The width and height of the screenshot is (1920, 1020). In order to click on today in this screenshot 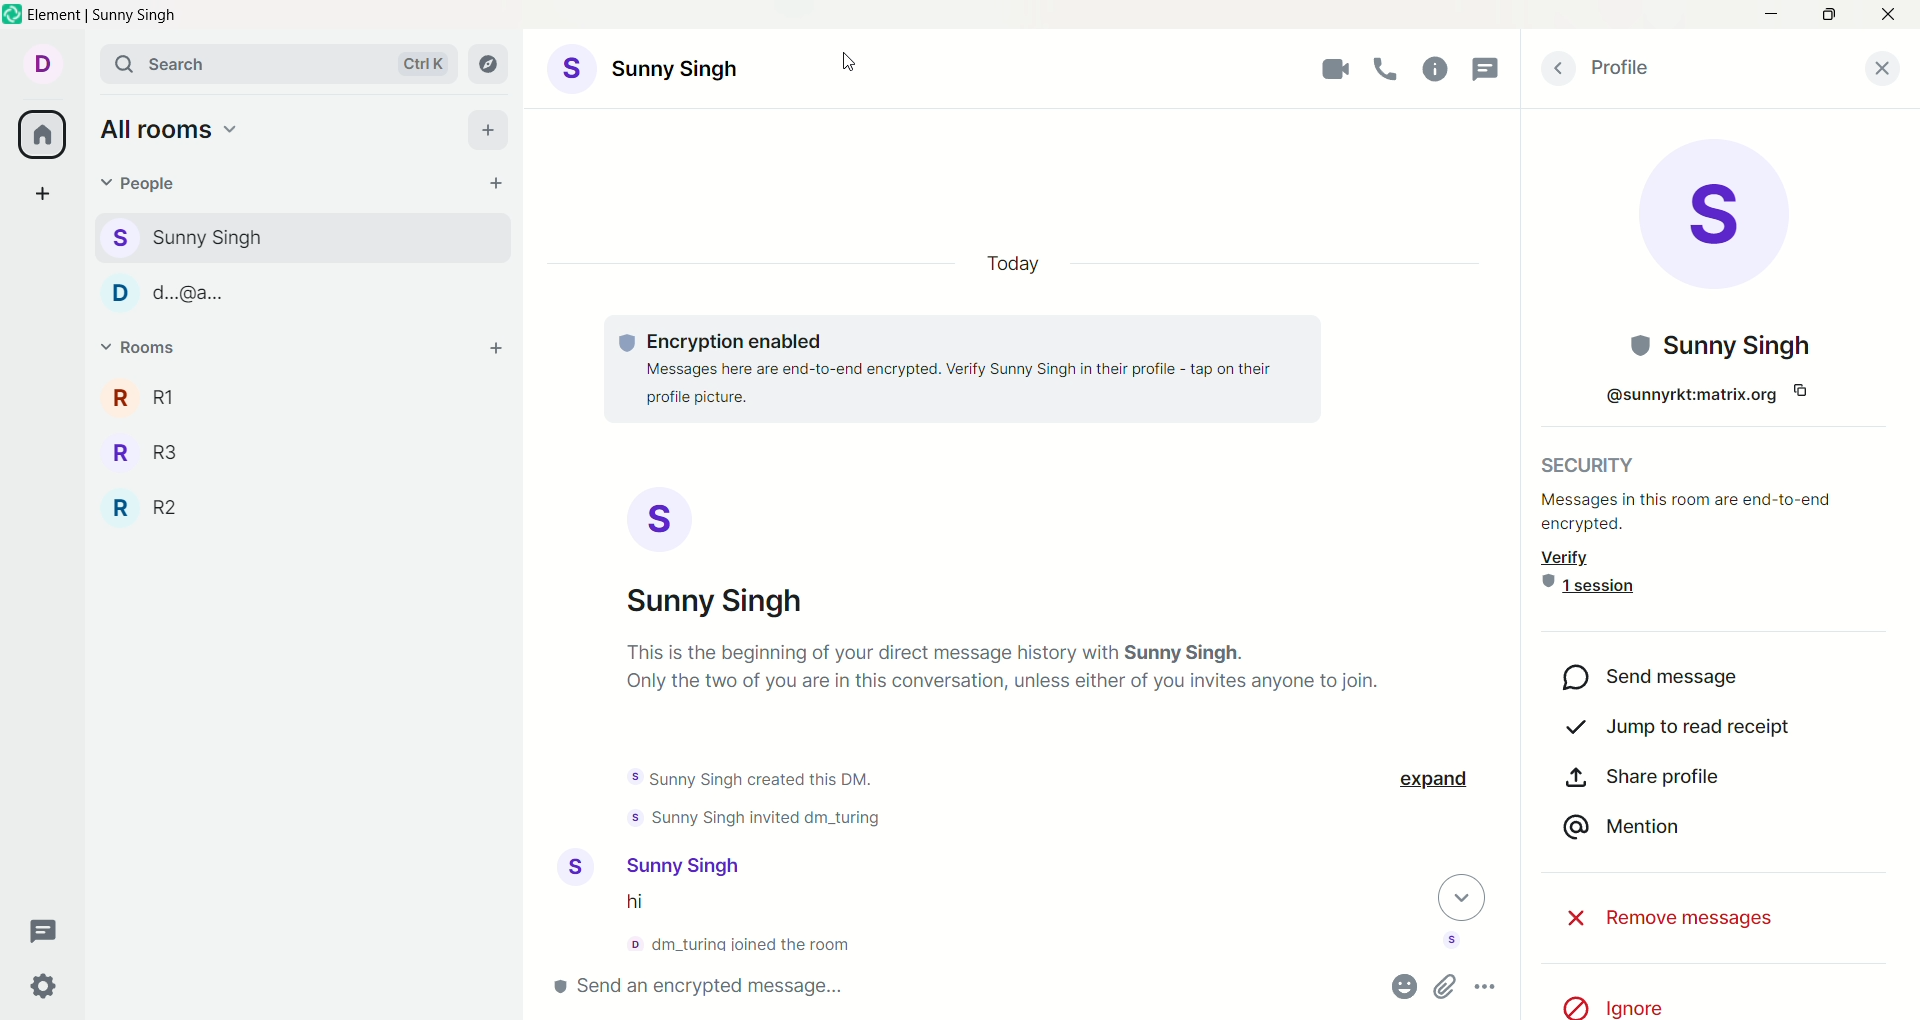, I will do `click(1013, 262)`.